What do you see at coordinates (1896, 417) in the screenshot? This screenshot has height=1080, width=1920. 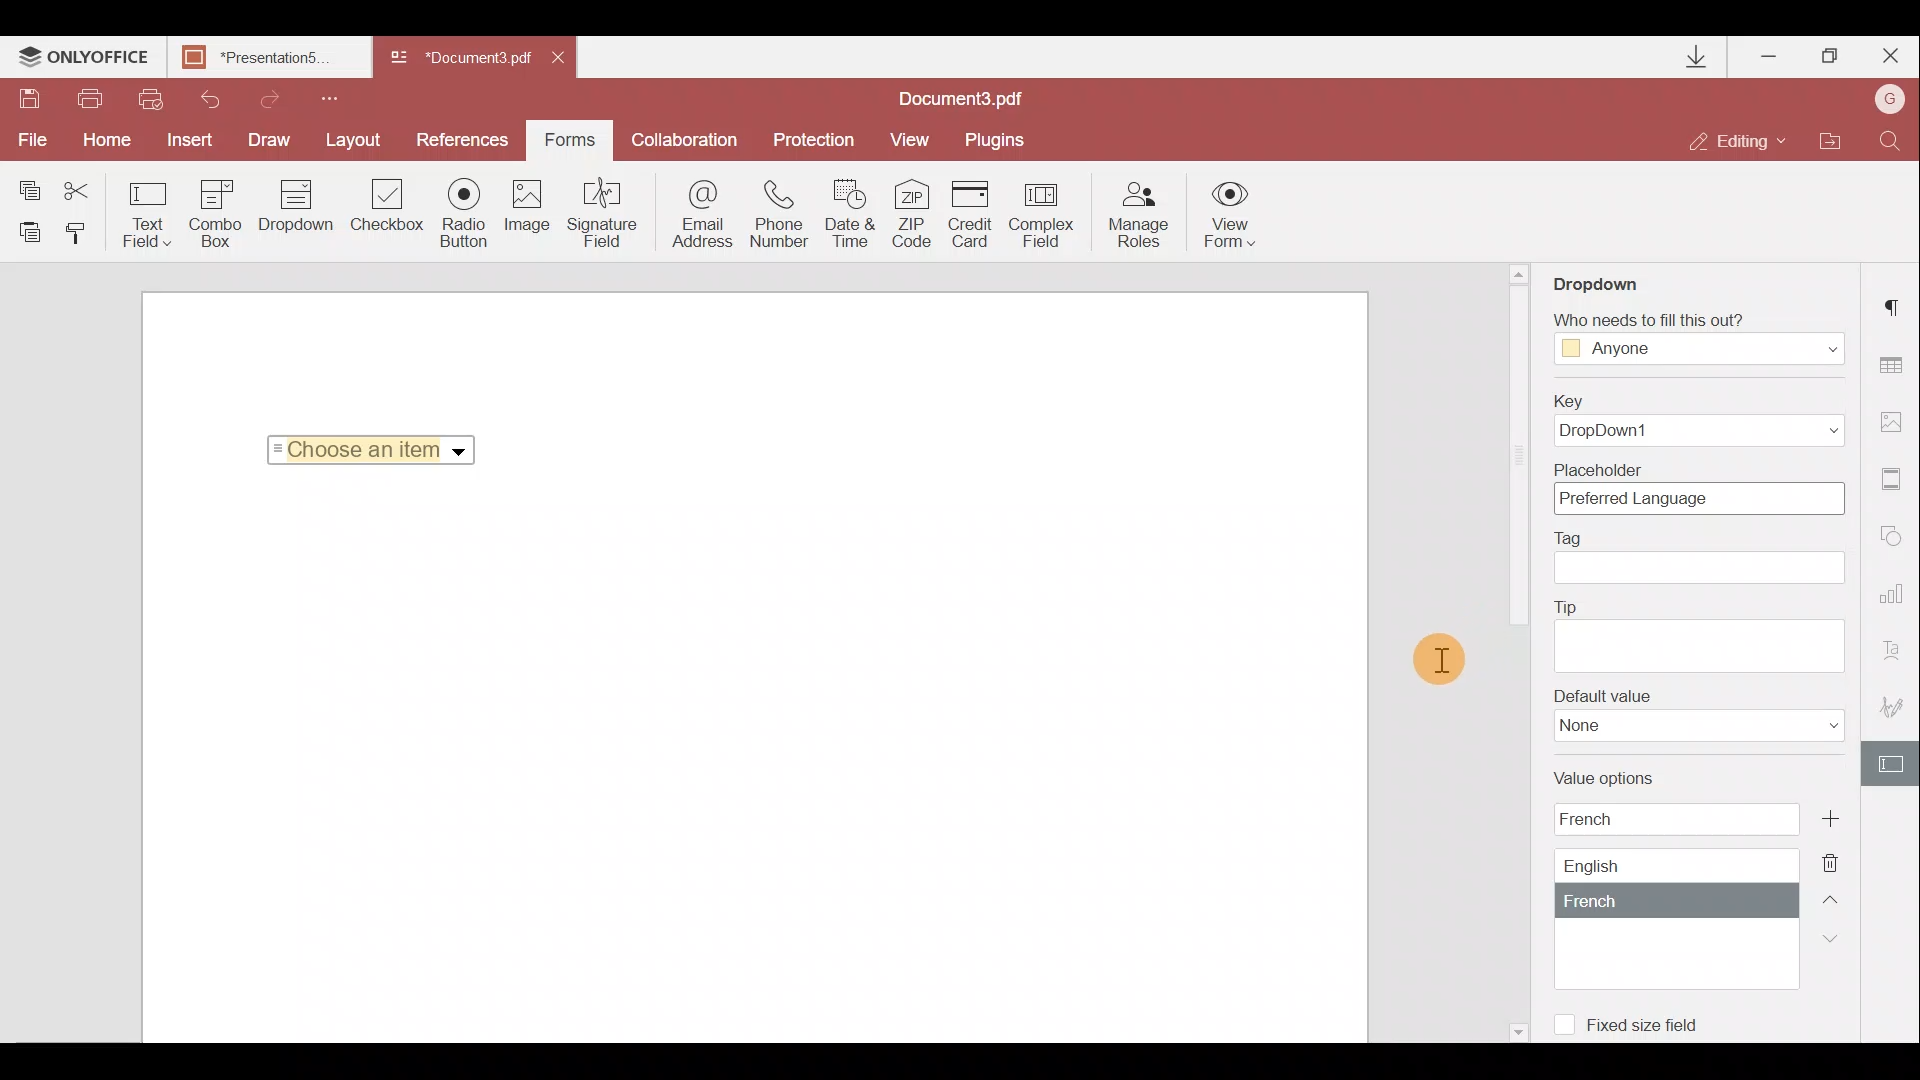 I see `Image settings` at bounding box center [1896, 417].